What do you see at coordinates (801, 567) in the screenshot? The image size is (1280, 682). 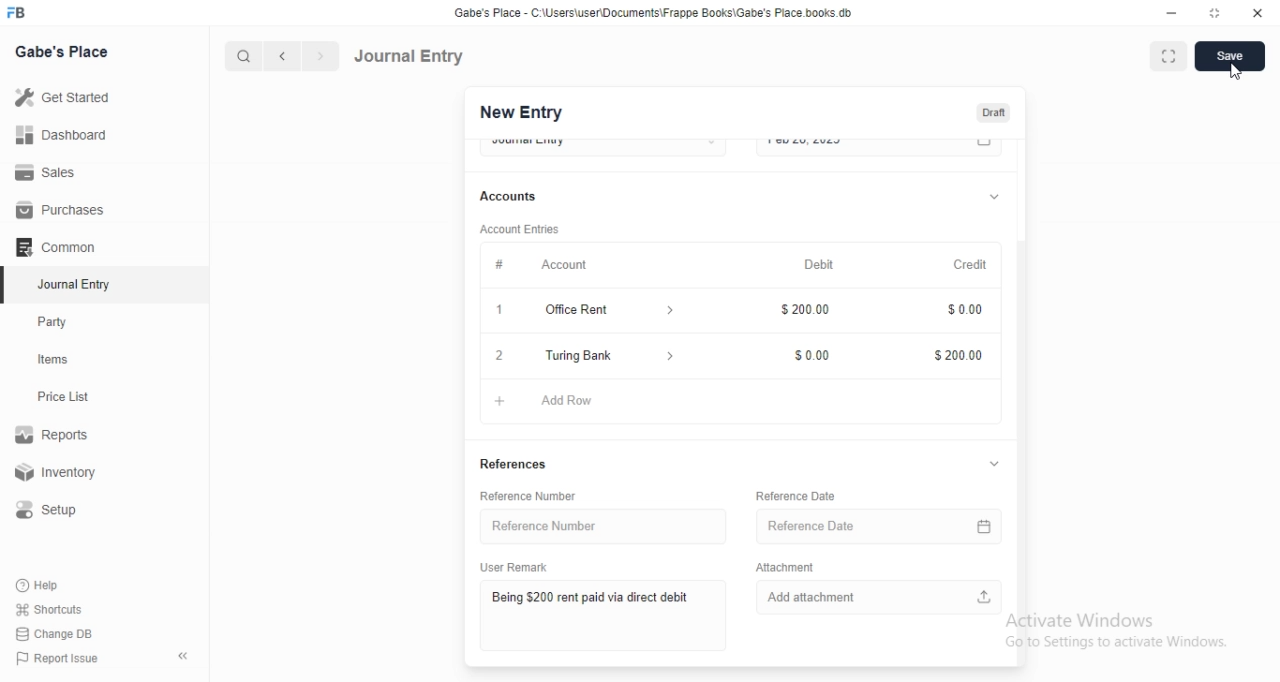 I see `‘Attachment` at bounding box center [801, 567].